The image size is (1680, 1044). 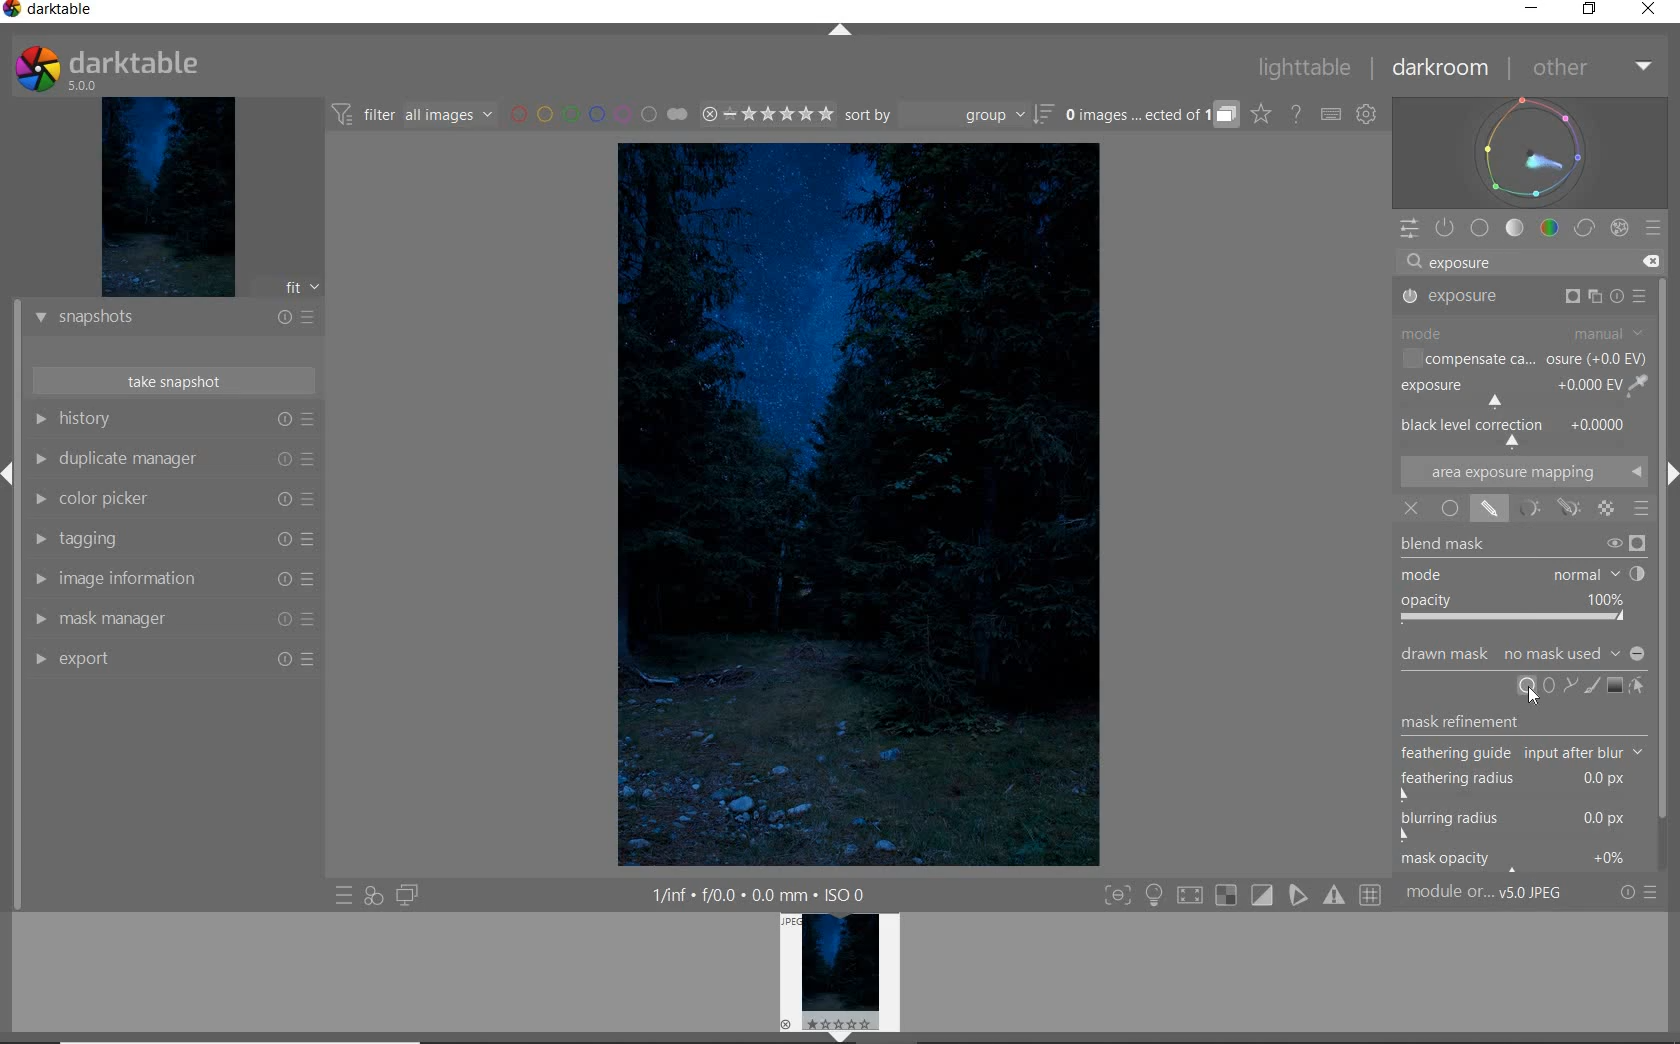 I want to click on mask opacity, so click(x=1520, y=862).